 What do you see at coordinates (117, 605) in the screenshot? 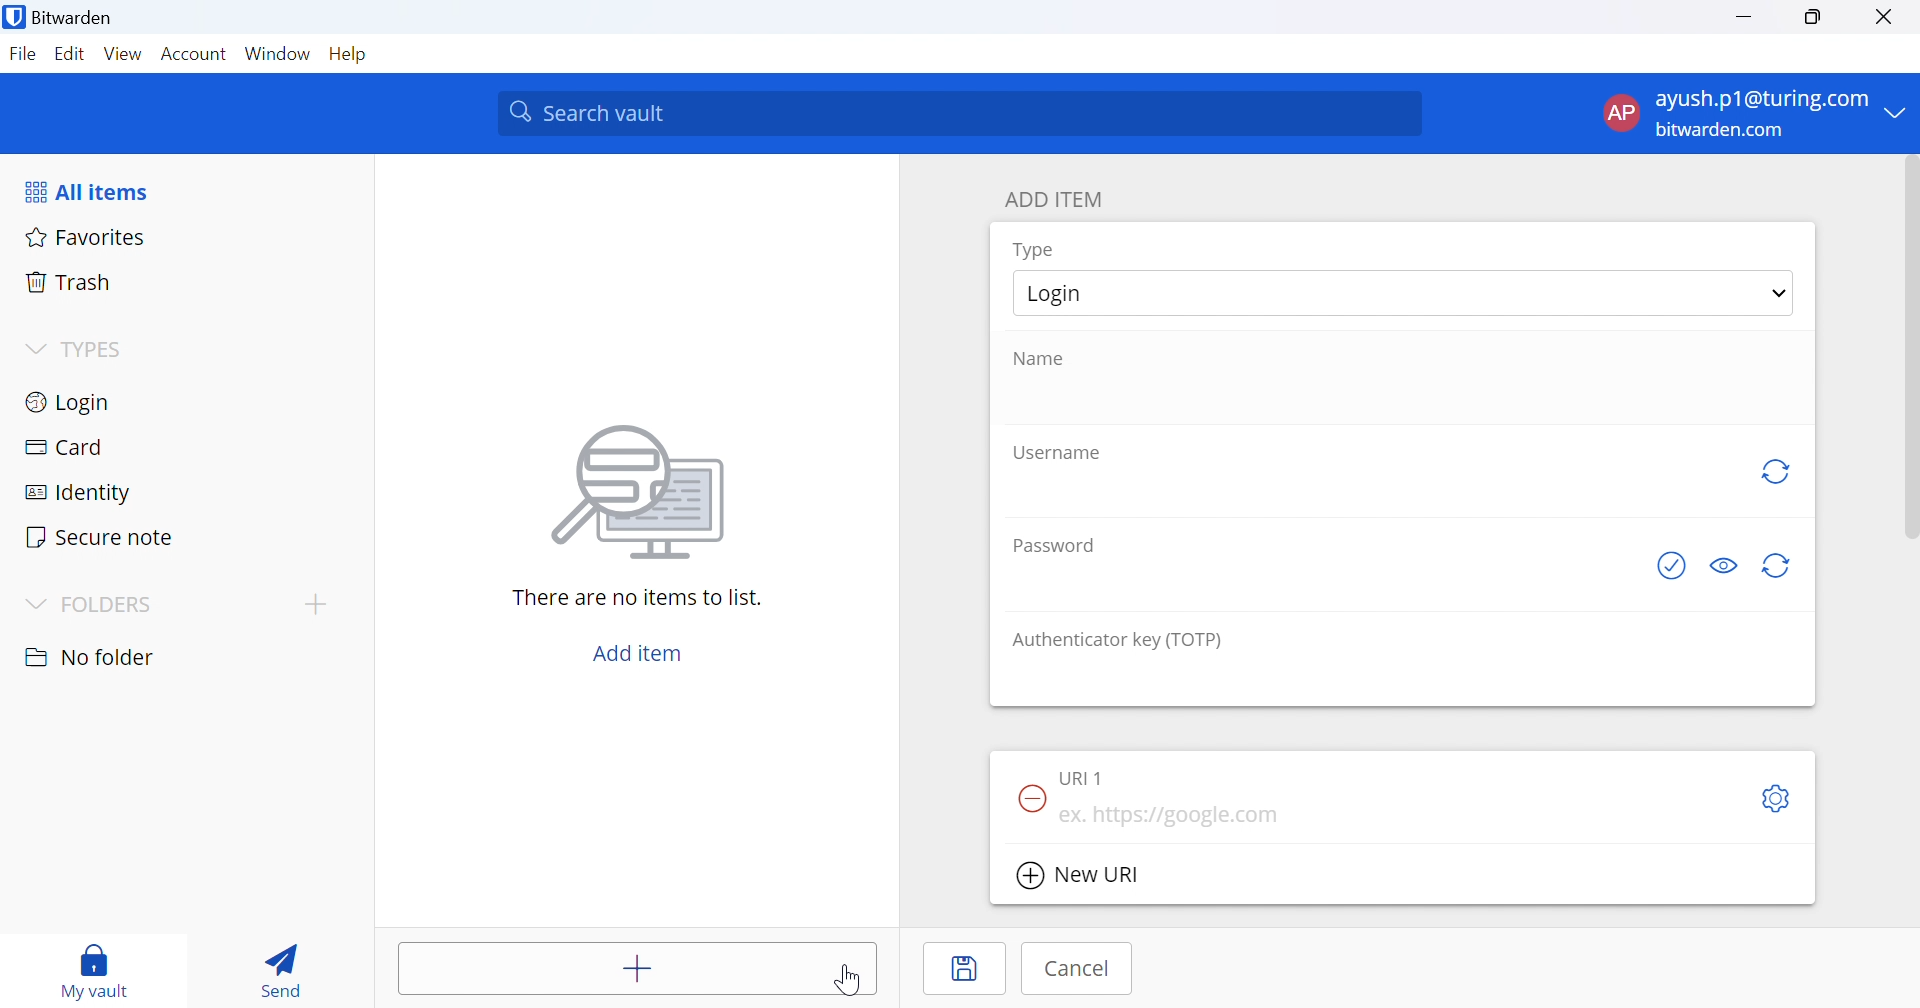
I see `FOLDERS` at bounding box center [117, 605].